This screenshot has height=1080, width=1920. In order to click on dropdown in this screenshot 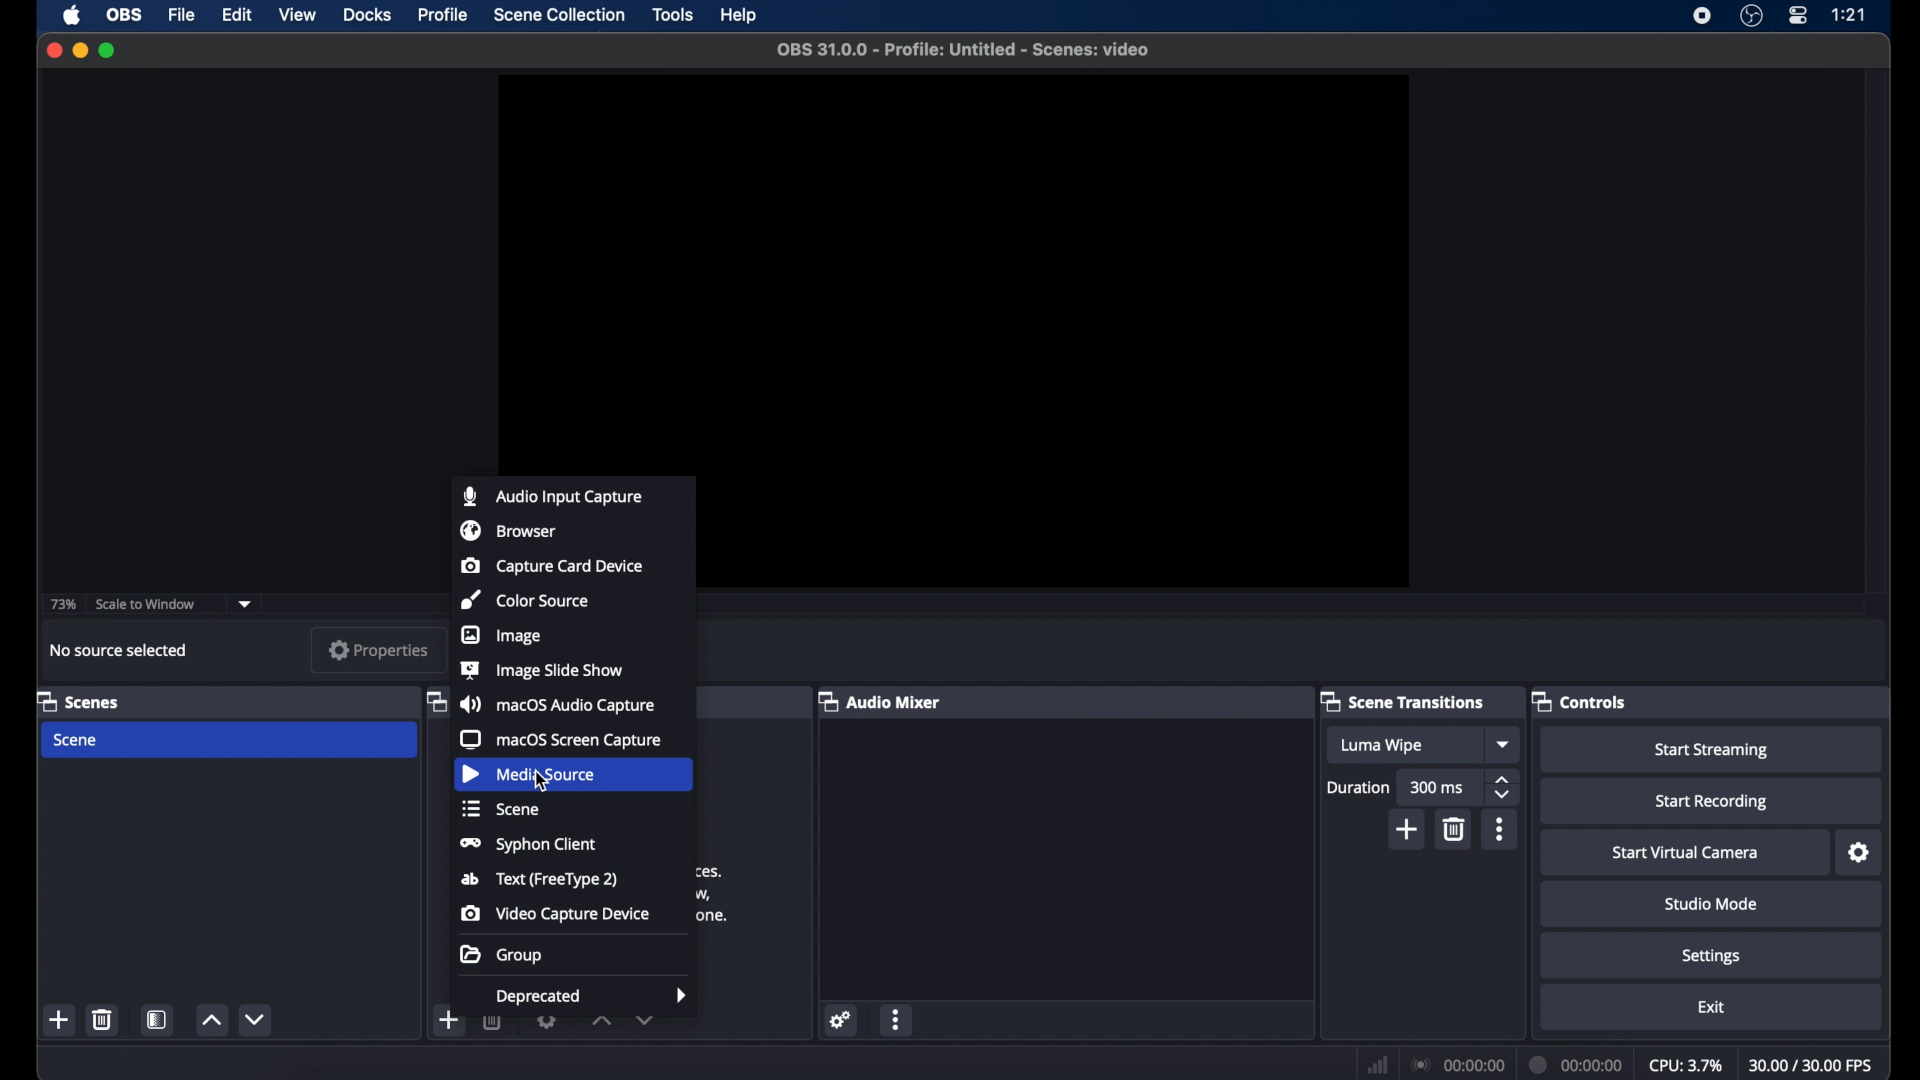, I will do `click(1504, 744)`.